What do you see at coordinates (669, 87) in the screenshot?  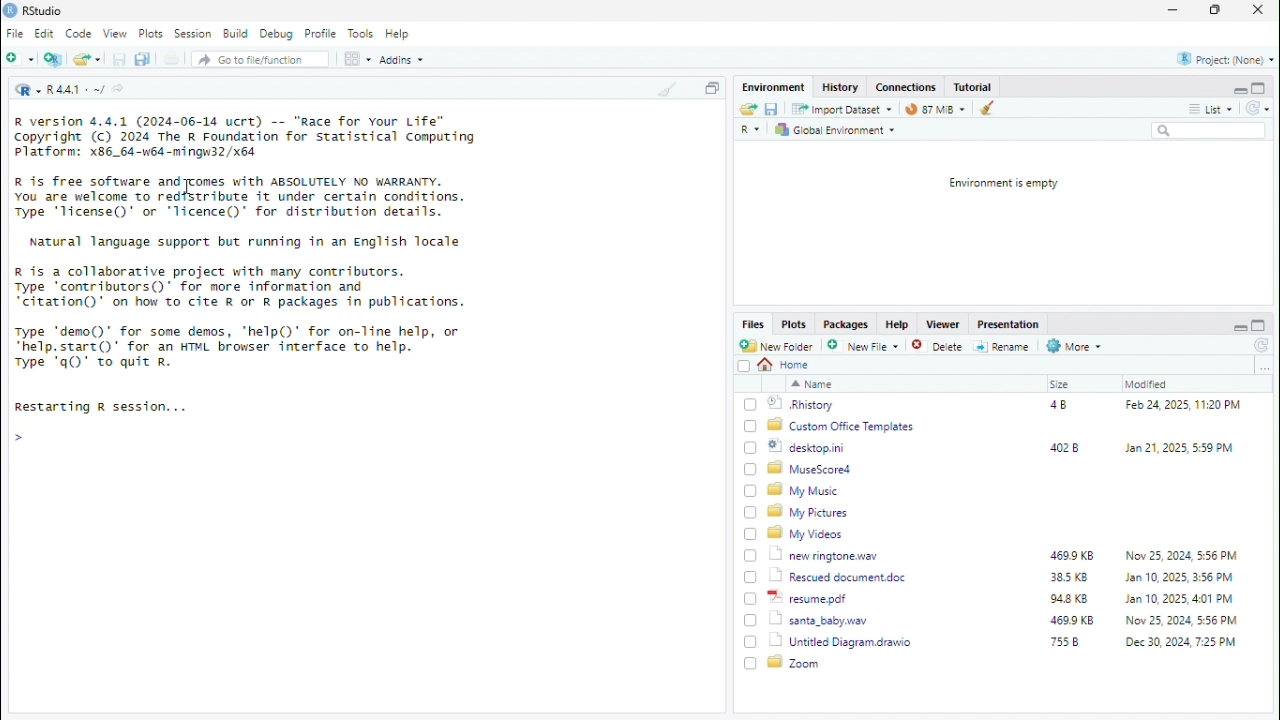 I see `clean` at bounding box center [669, 87].